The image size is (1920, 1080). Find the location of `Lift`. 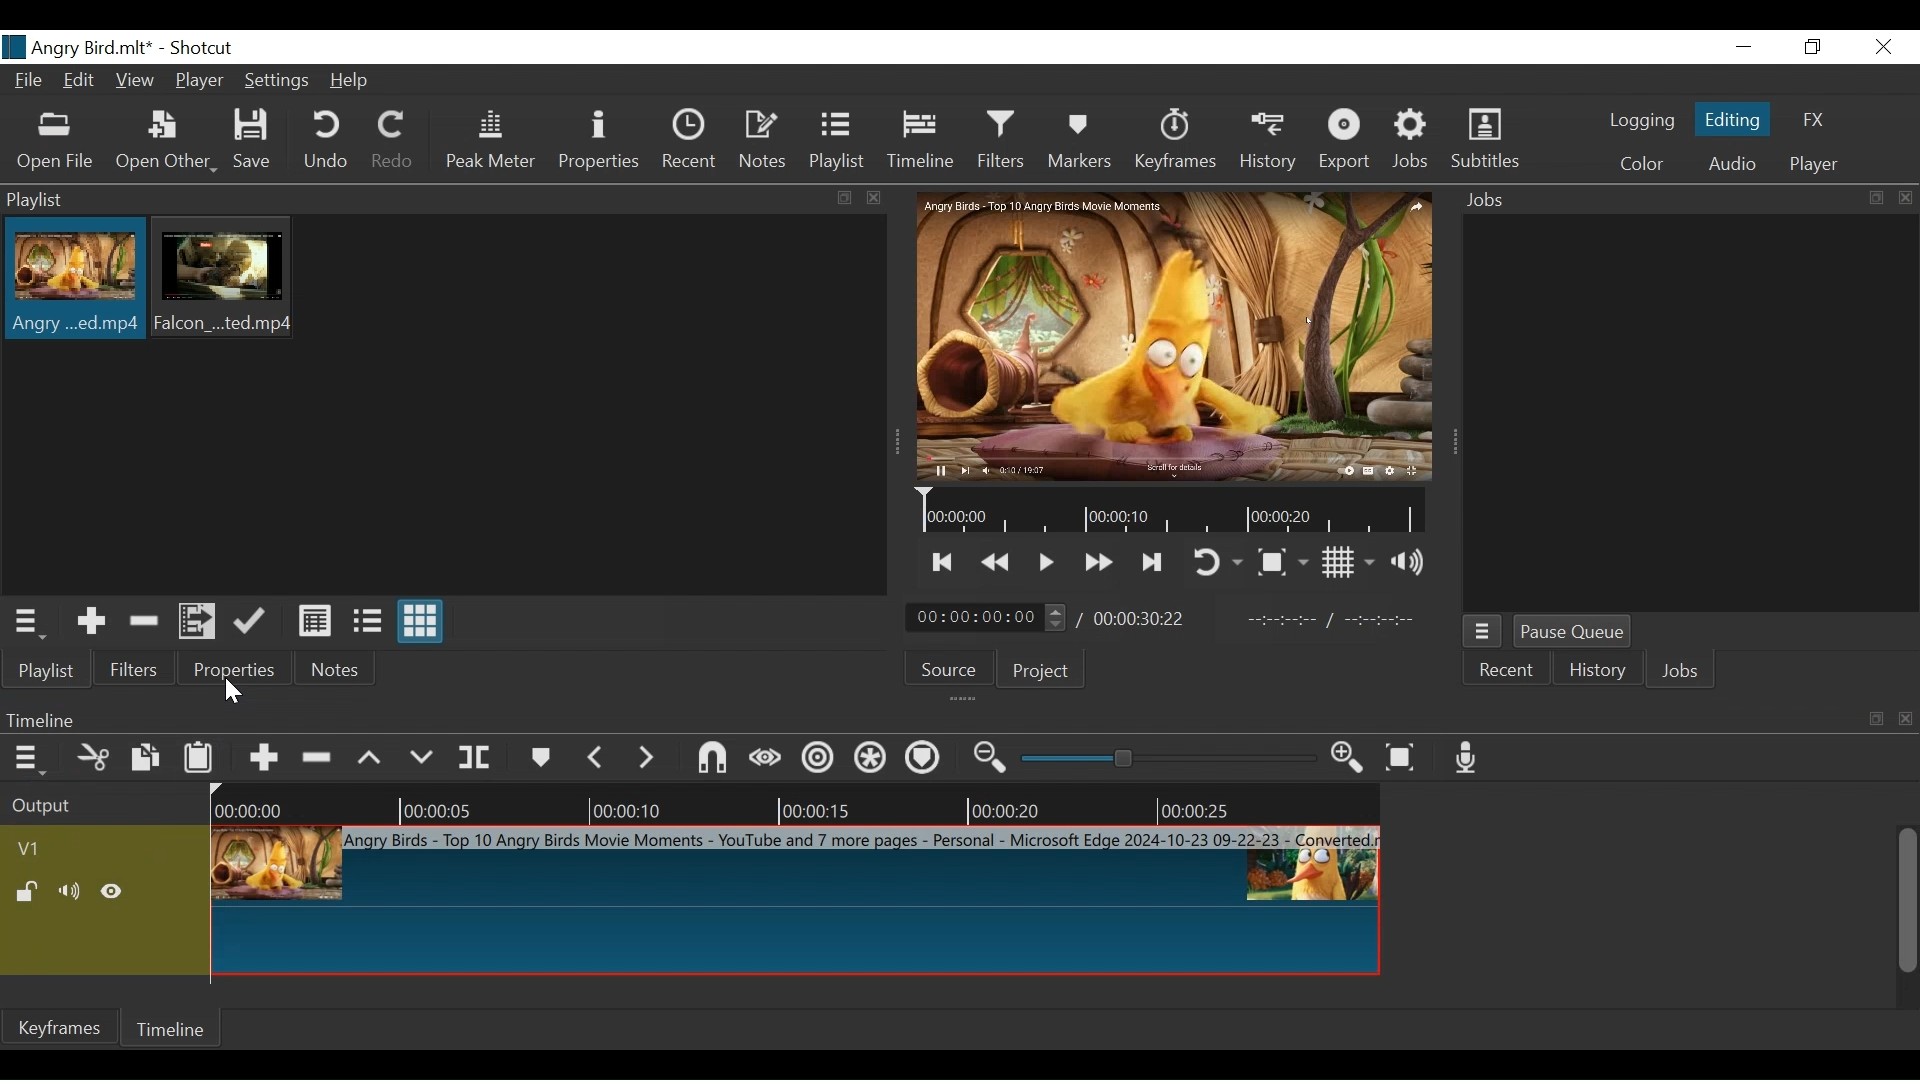

Lift is located at coordinates (375, 758).